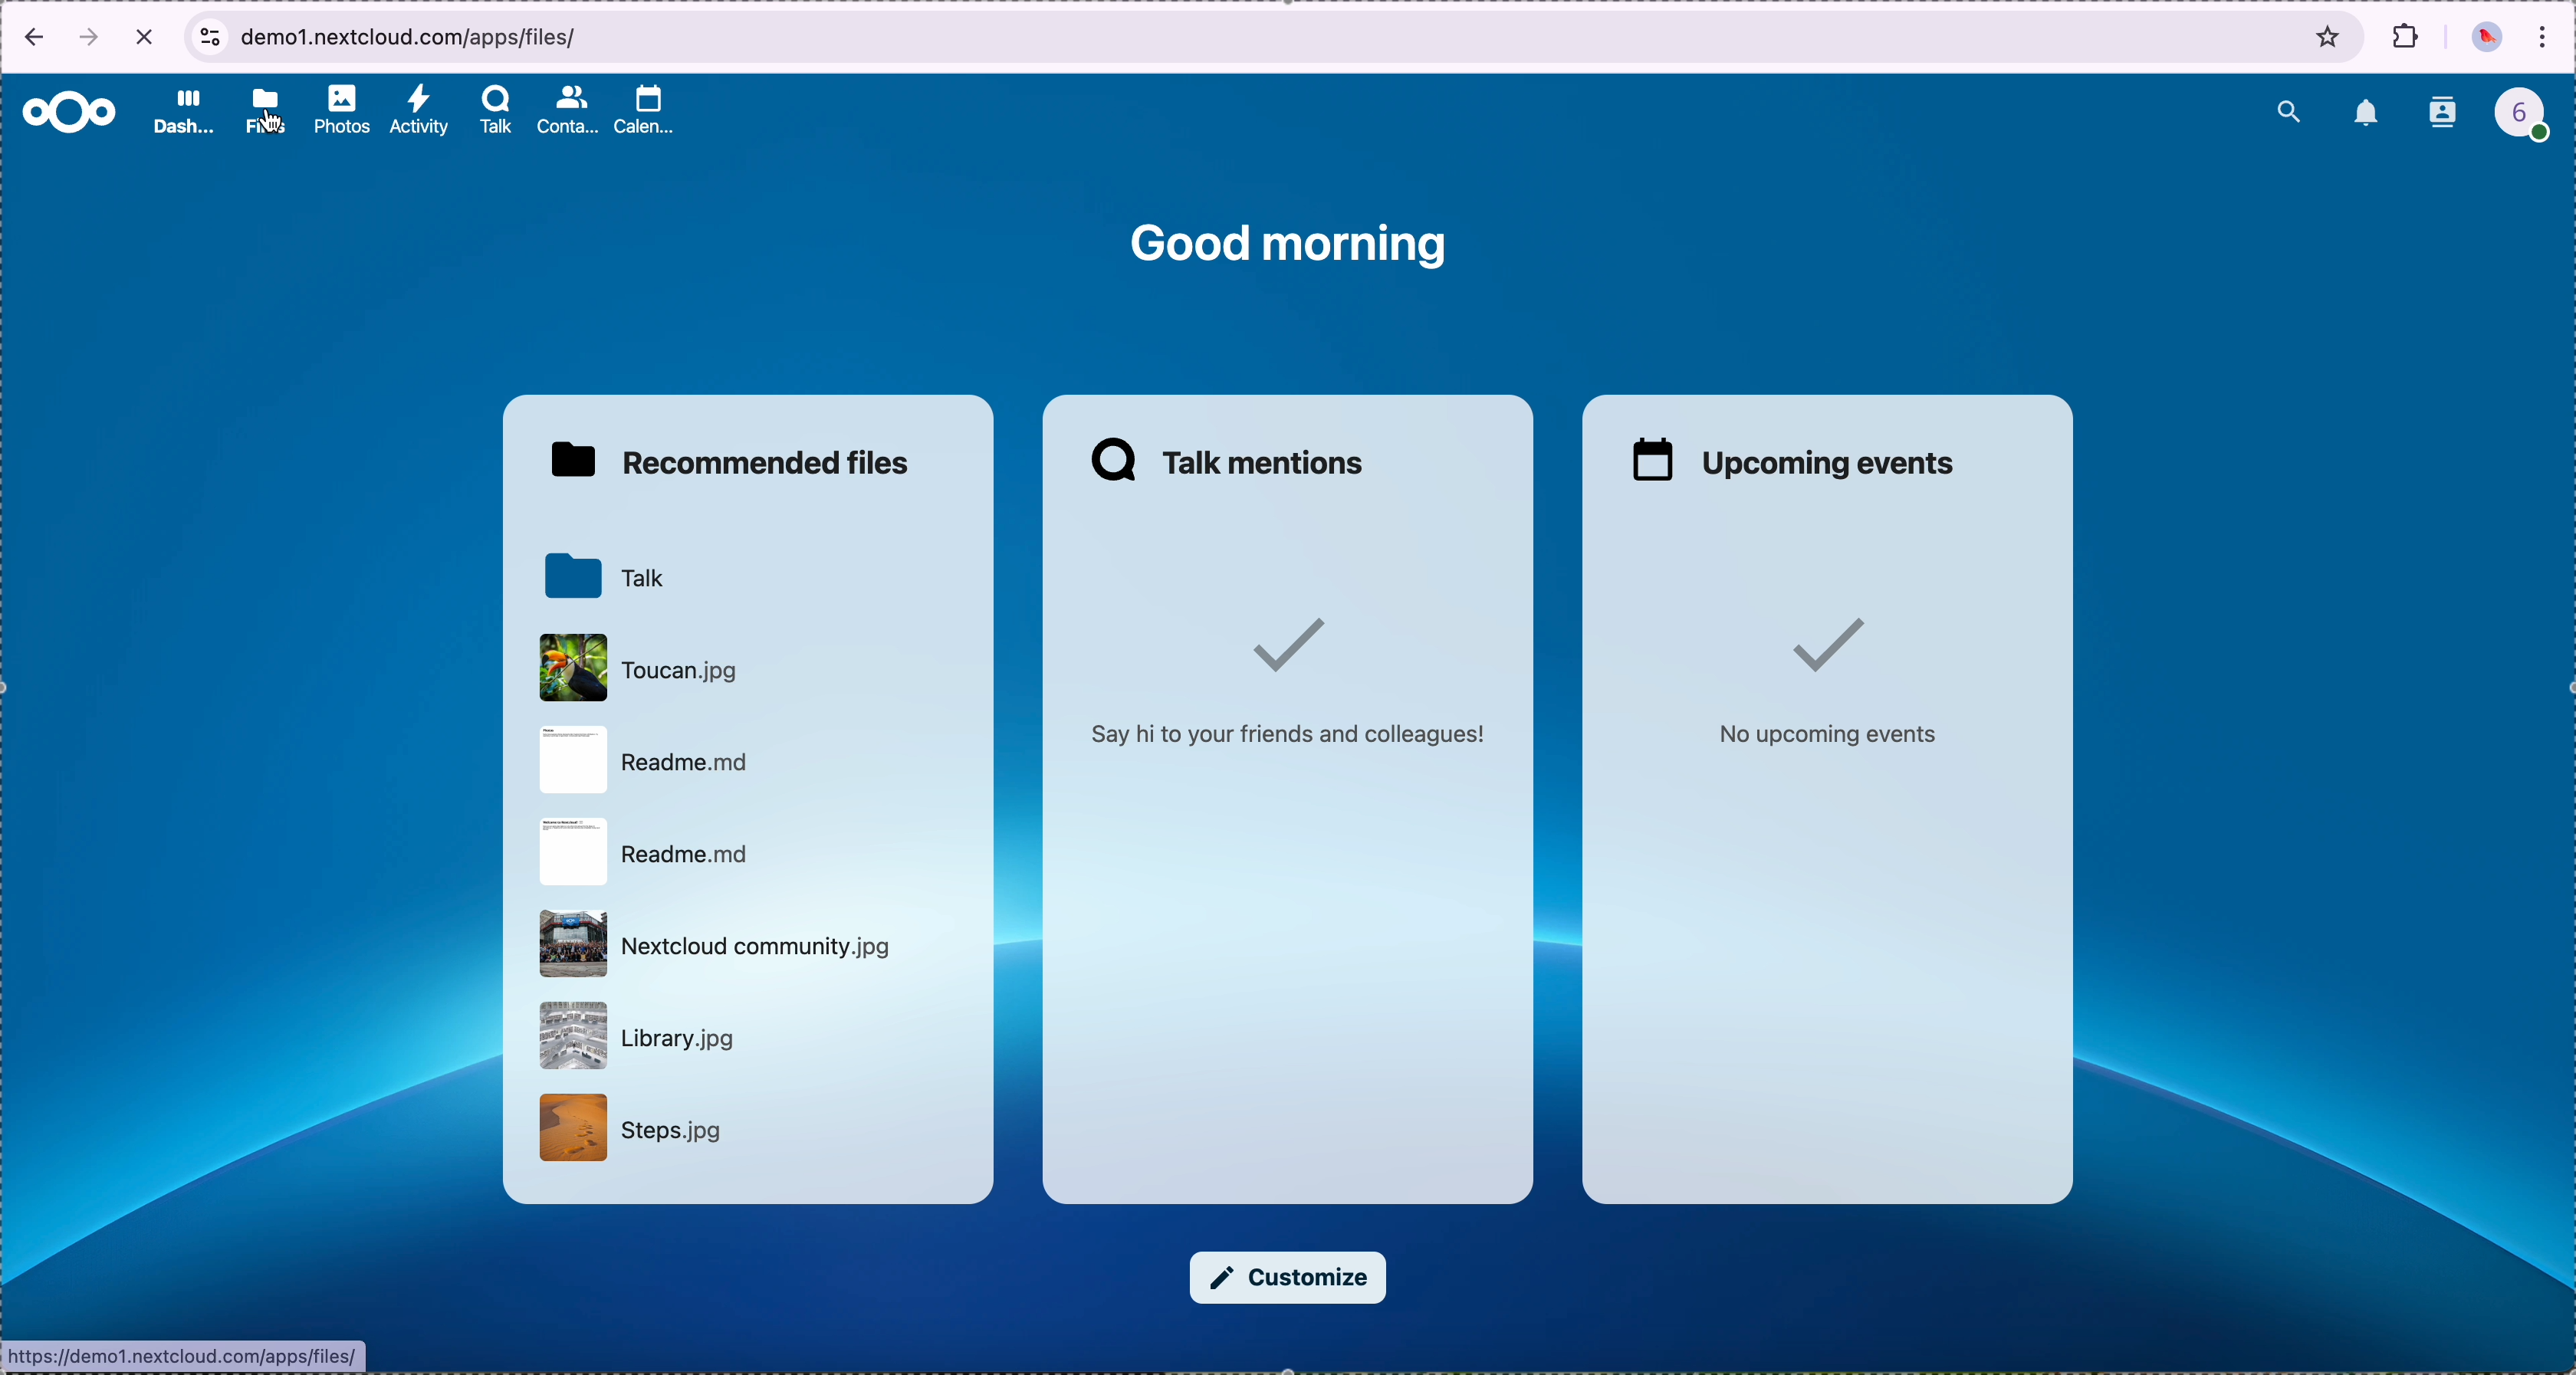 This screenshot has height=1375, width=2576. Describe the element at coordinates (1291, 242) in the screenshot. I see `good morning` at that location.